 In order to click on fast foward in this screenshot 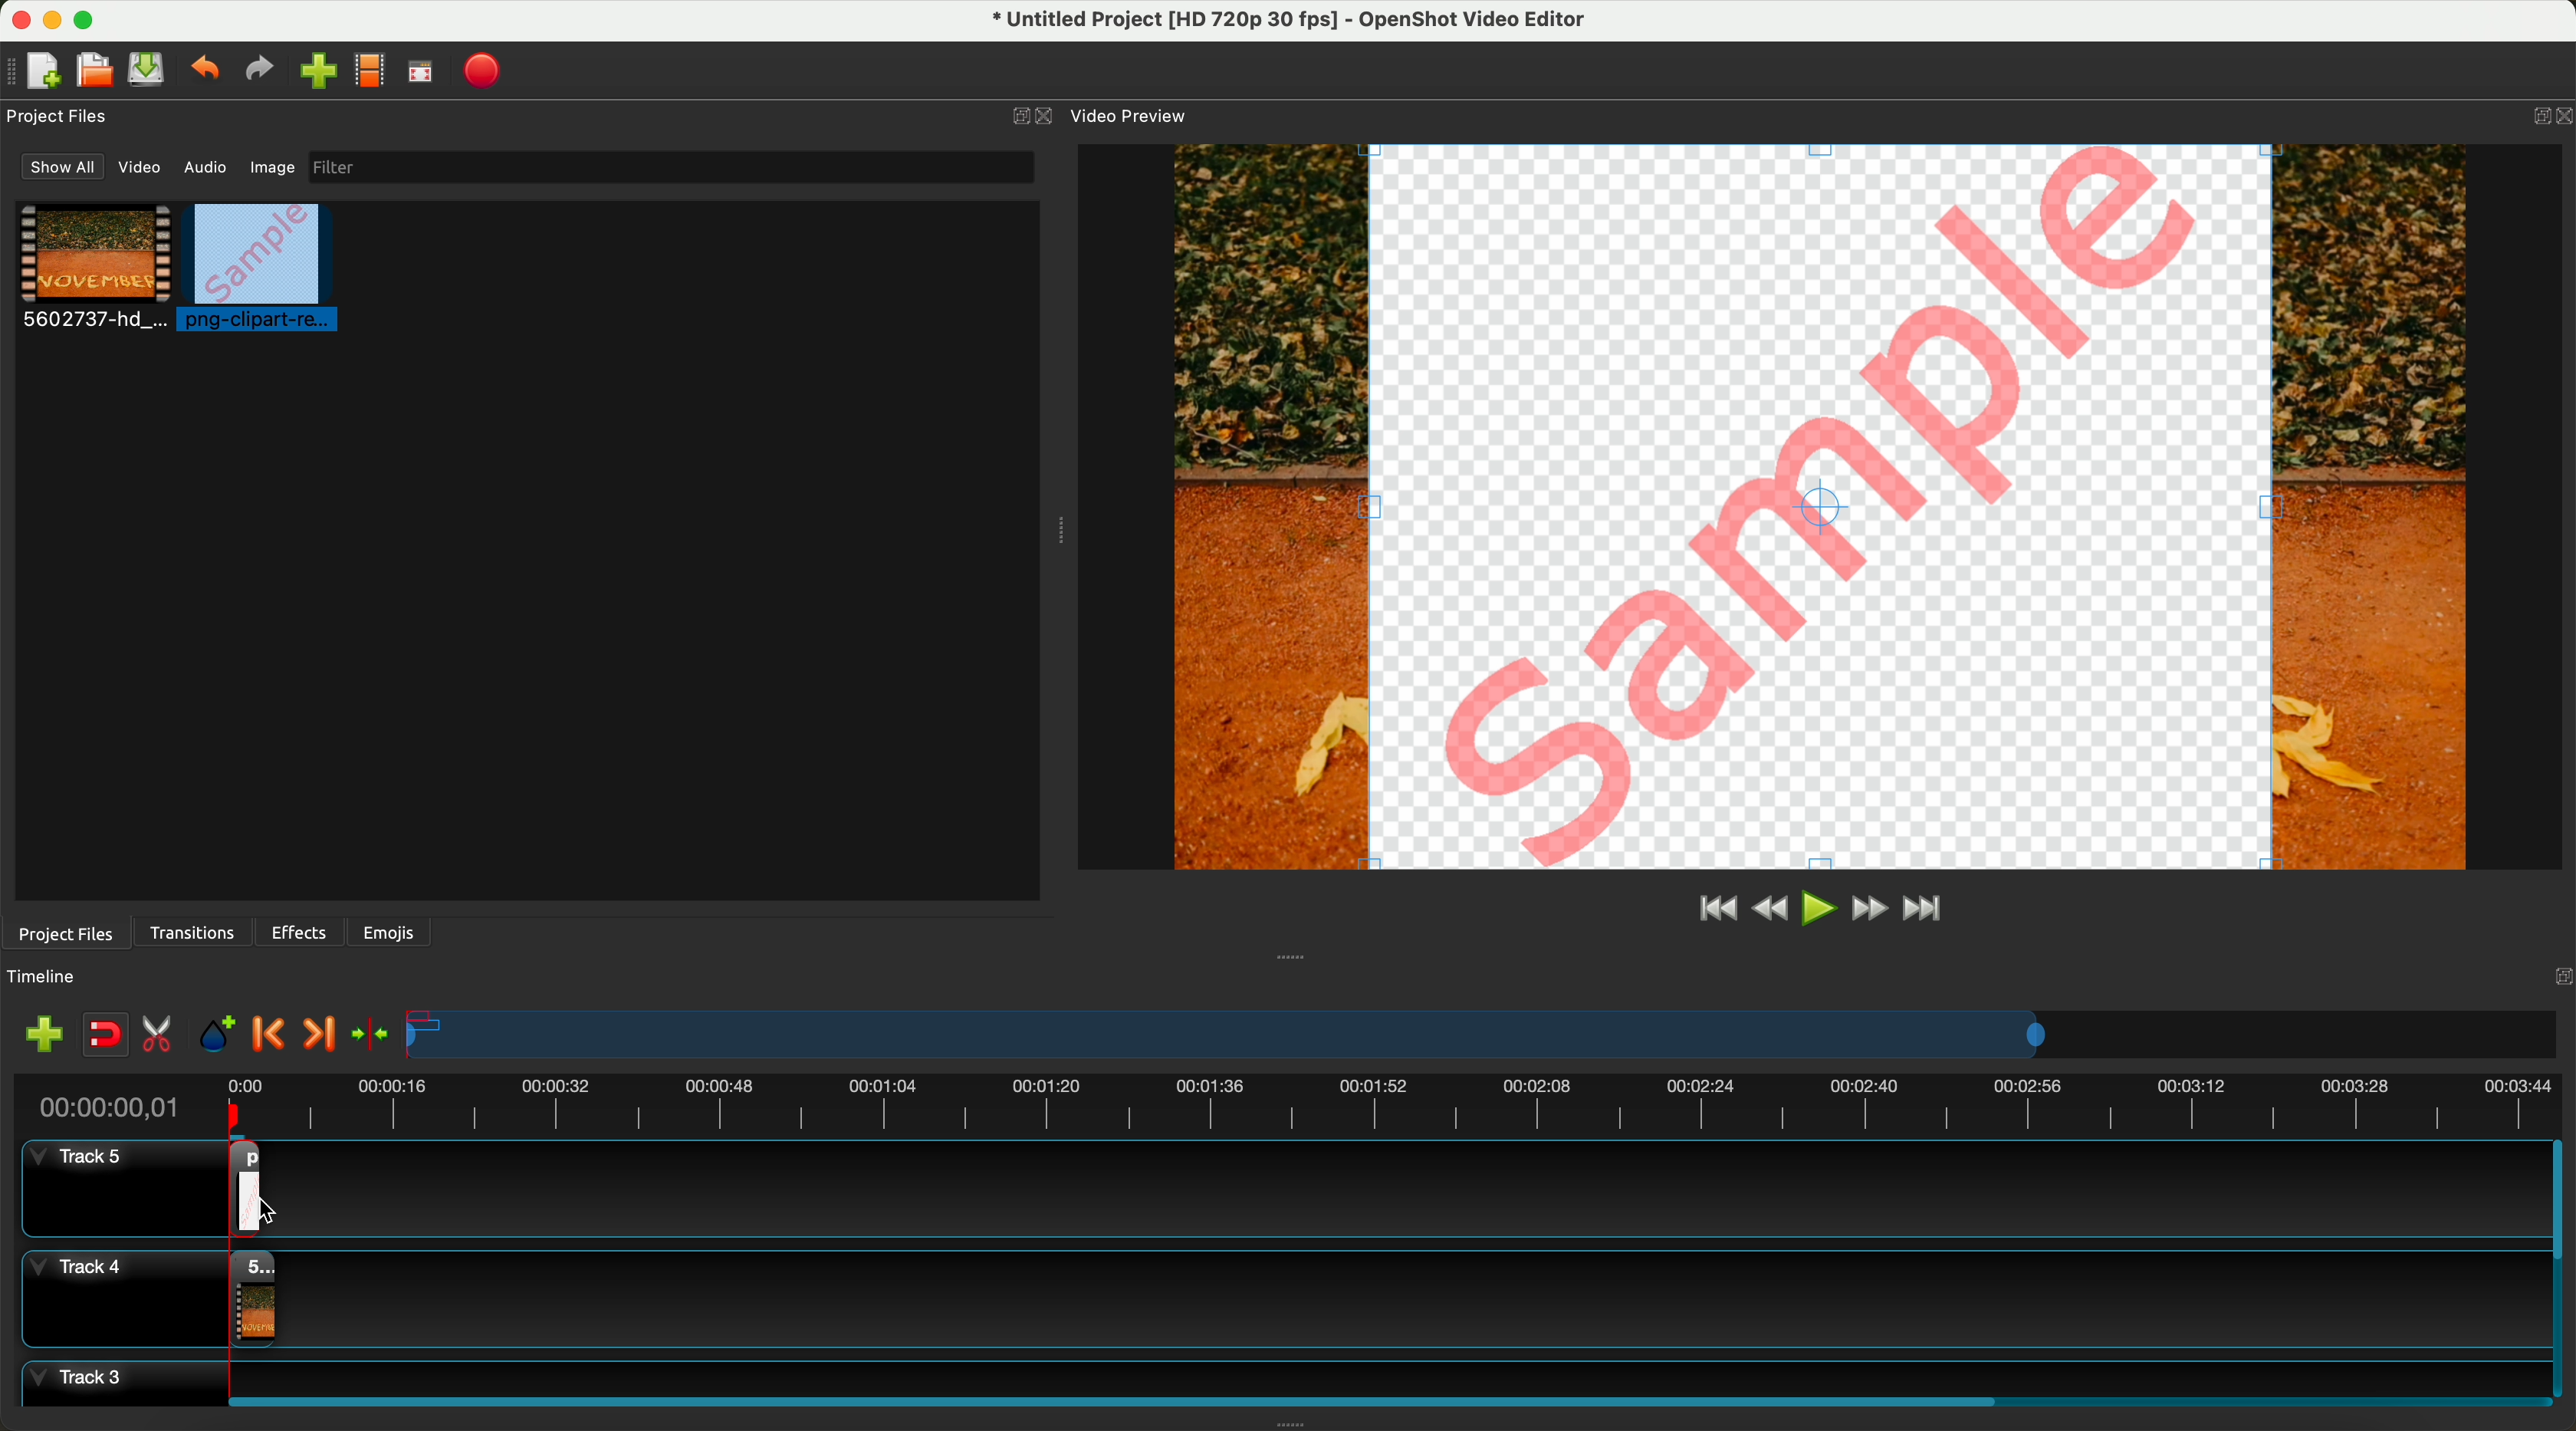, I will do `click(1867, 911)`.